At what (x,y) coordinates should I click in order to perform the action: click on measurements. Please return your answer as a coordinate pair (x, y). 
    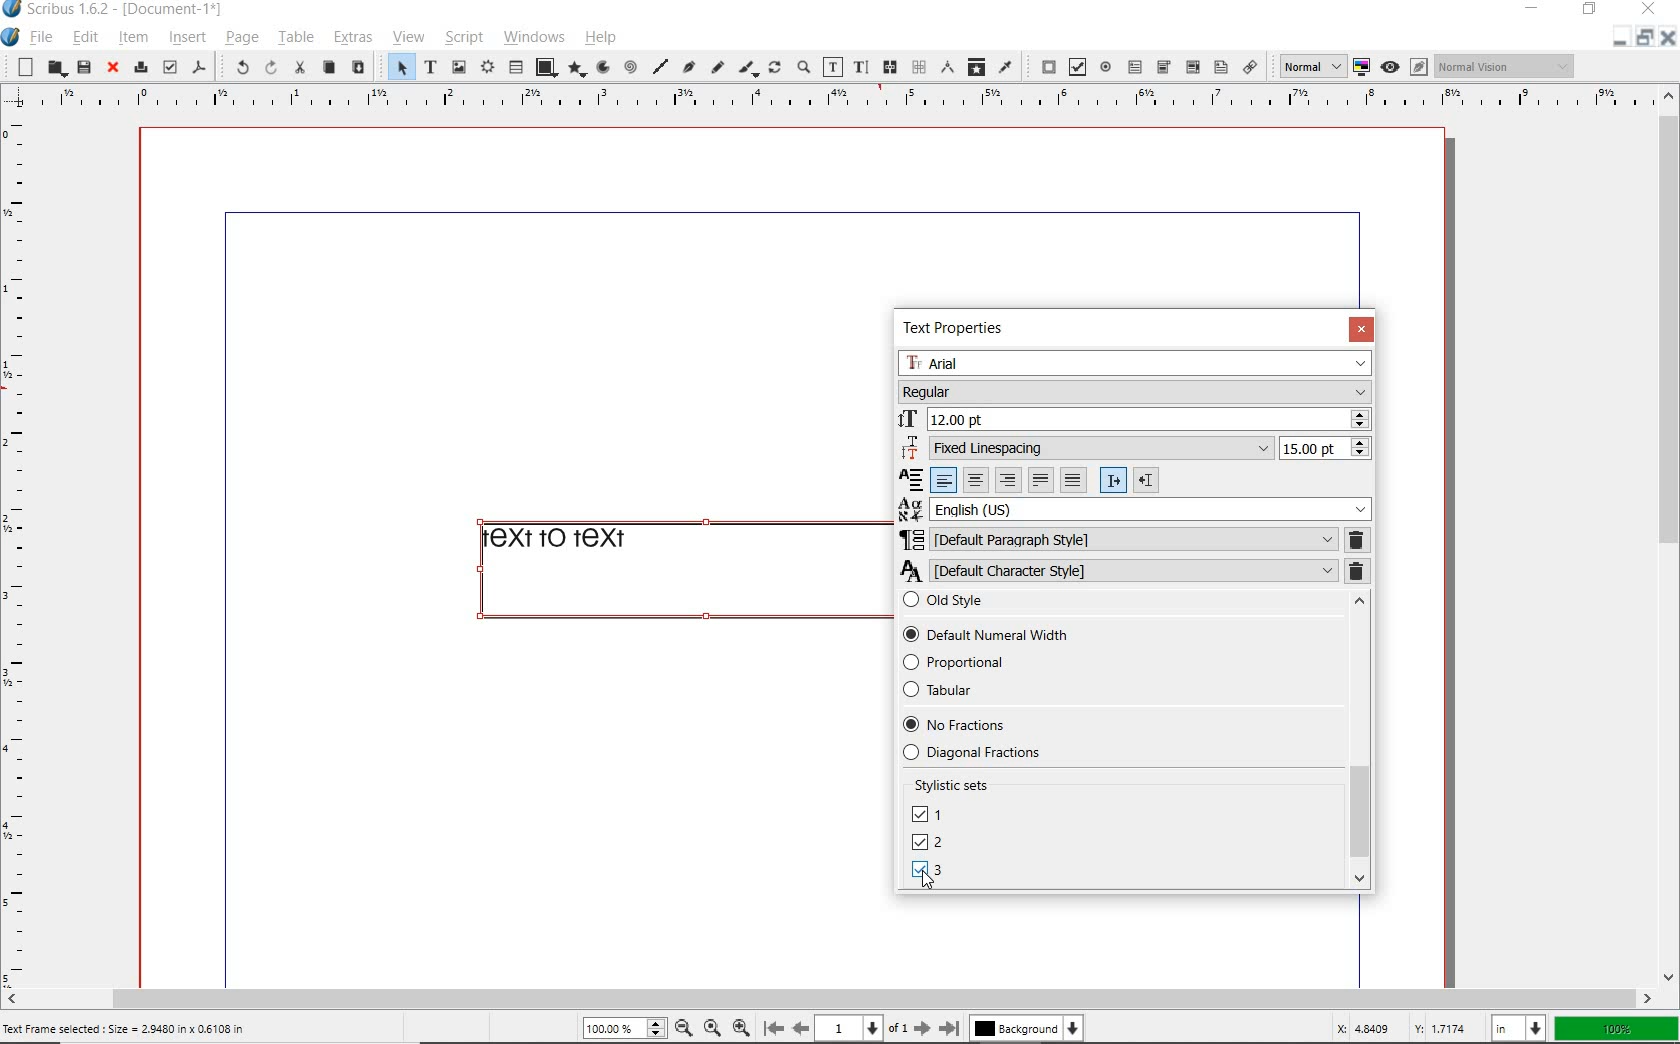
    Looking at the image, I should click on (946, 68).